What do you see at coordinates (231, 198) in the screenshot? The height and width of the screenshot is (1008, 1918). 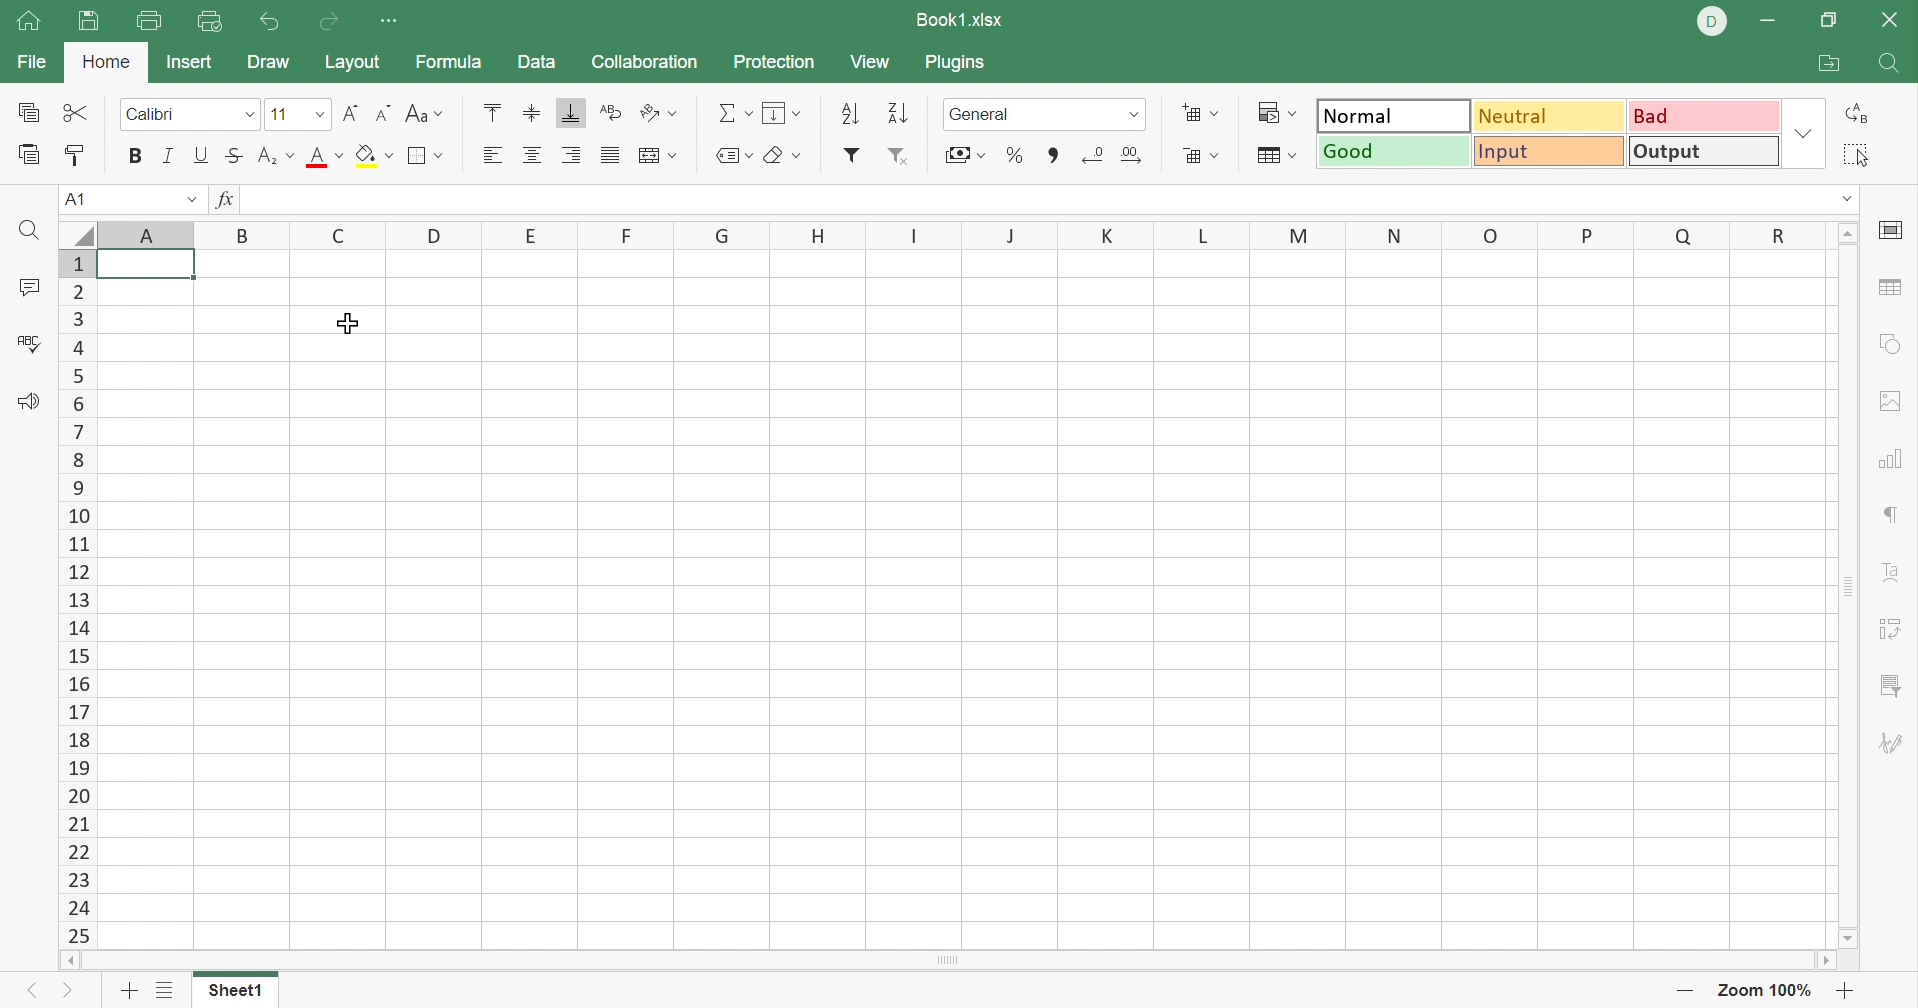 I see `fx` at bounding box center [231, 198].